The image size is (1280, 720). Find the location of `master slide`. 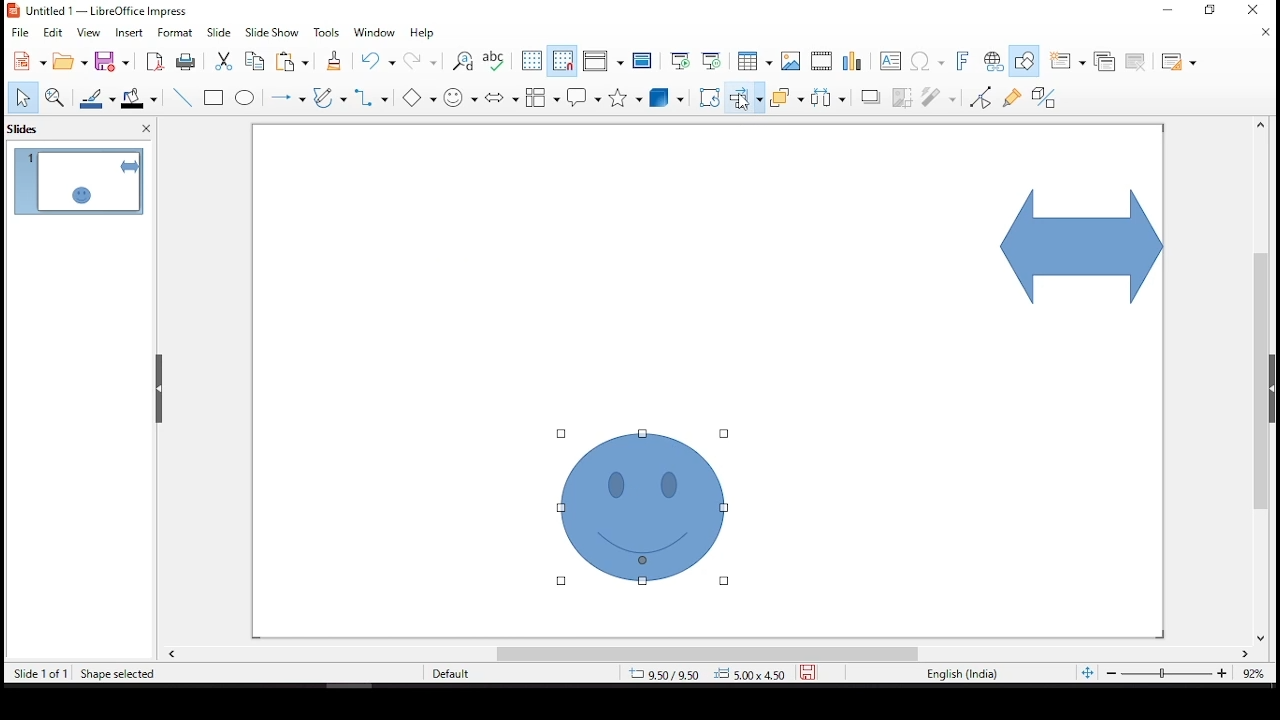

master slide is located at coordinates (644, 63).